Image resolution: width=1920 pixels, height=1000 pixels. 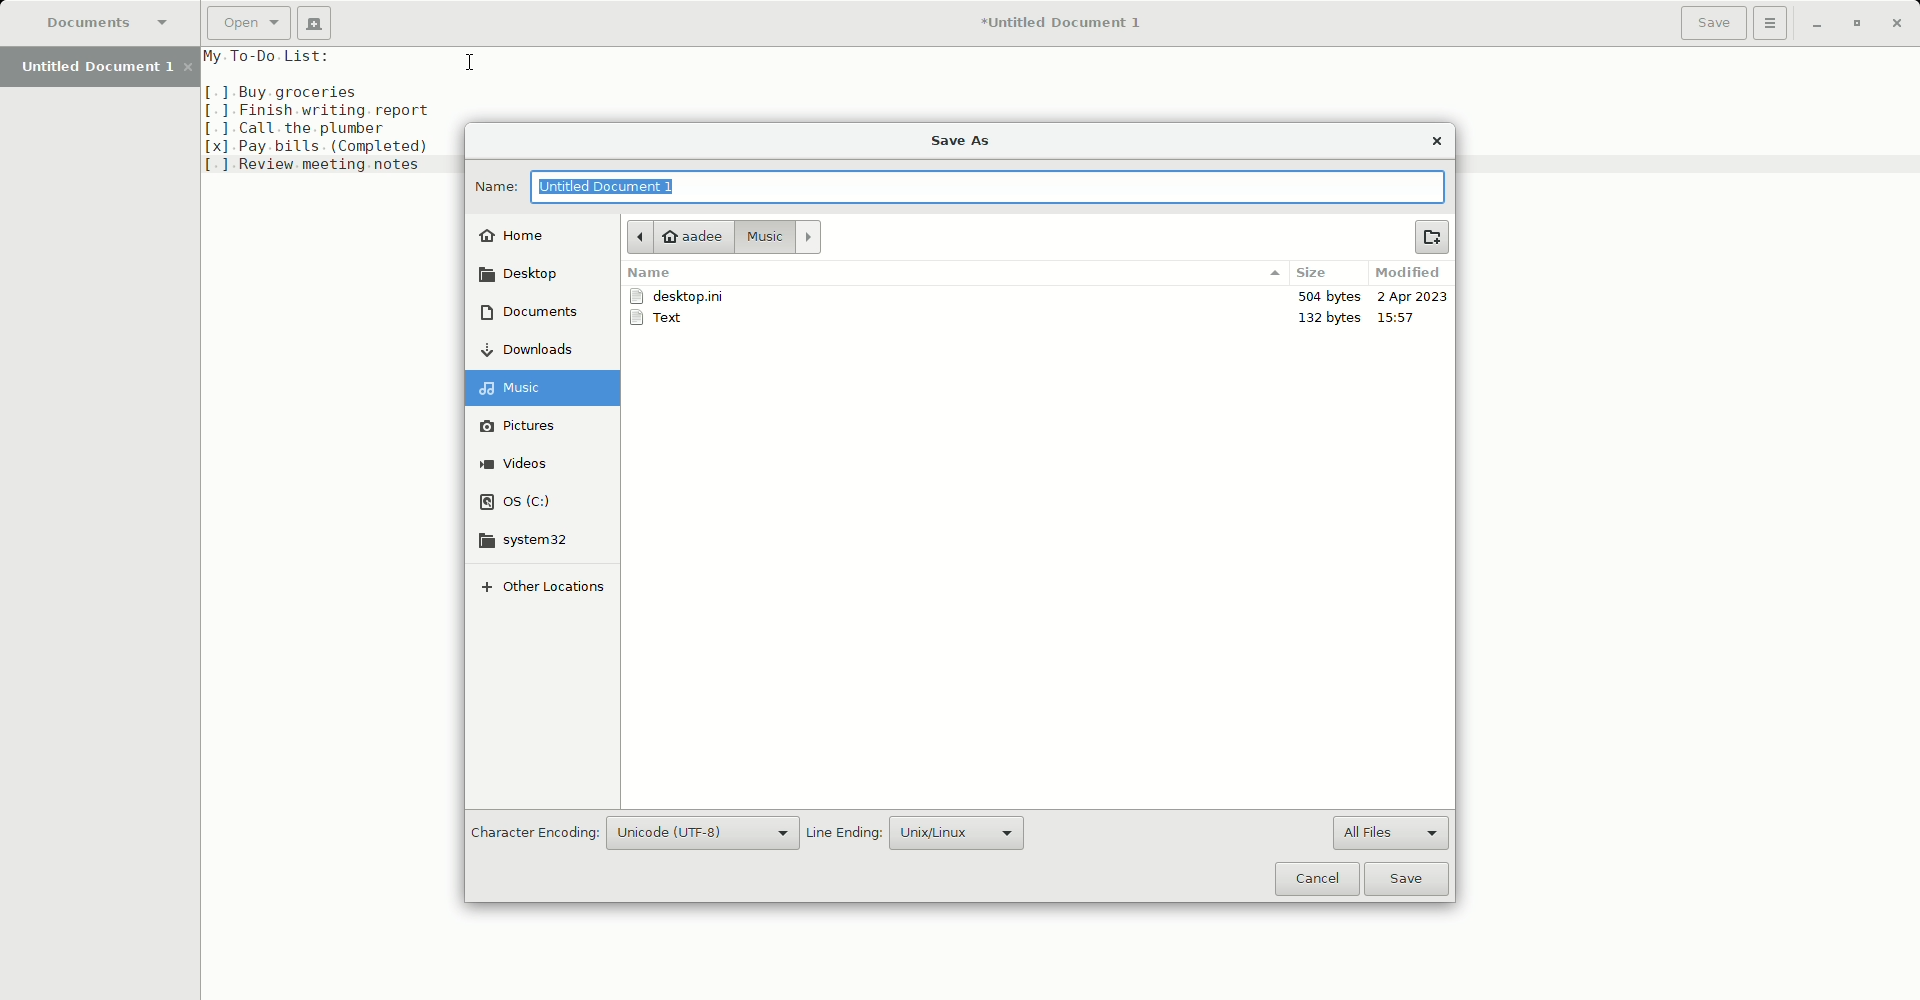 I want to click on 2 Apr, so click(x=1412, y=298).